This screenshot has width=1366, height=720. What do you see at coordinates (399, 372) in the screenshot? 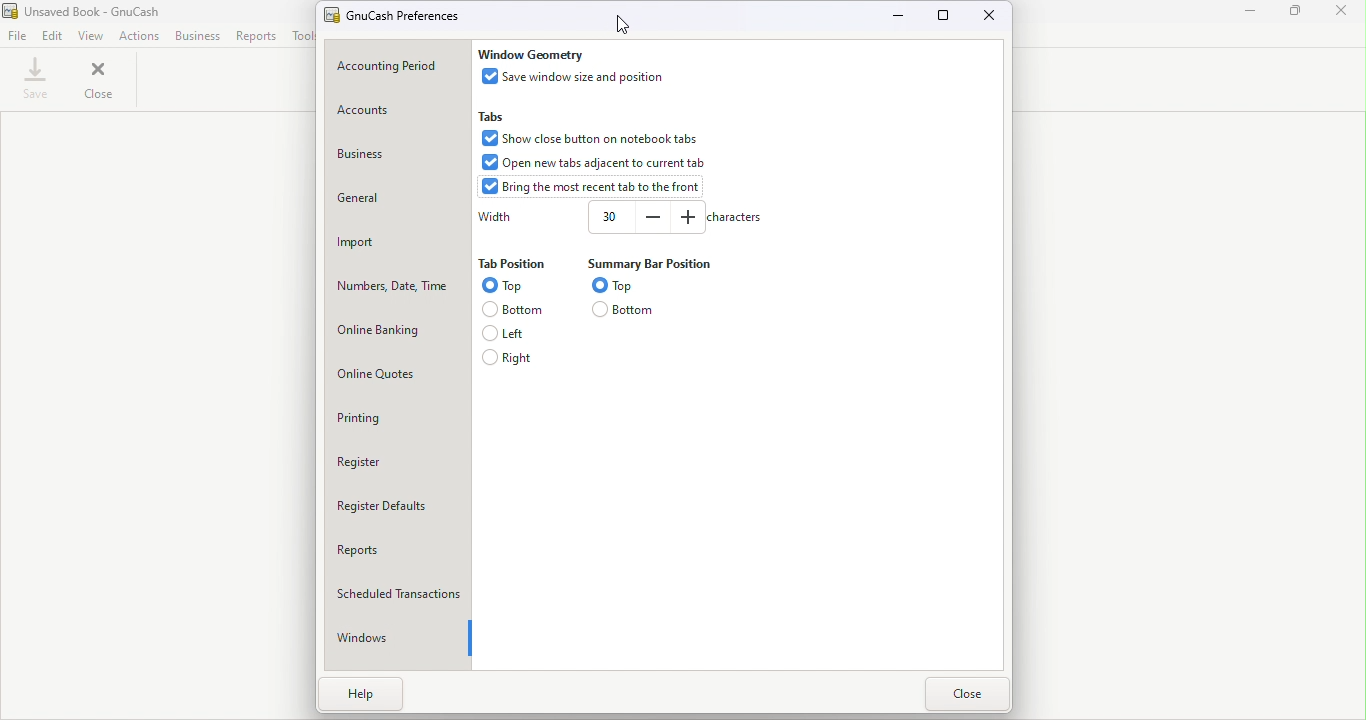
I see `Online quotes` at bounding box center [399, 372].